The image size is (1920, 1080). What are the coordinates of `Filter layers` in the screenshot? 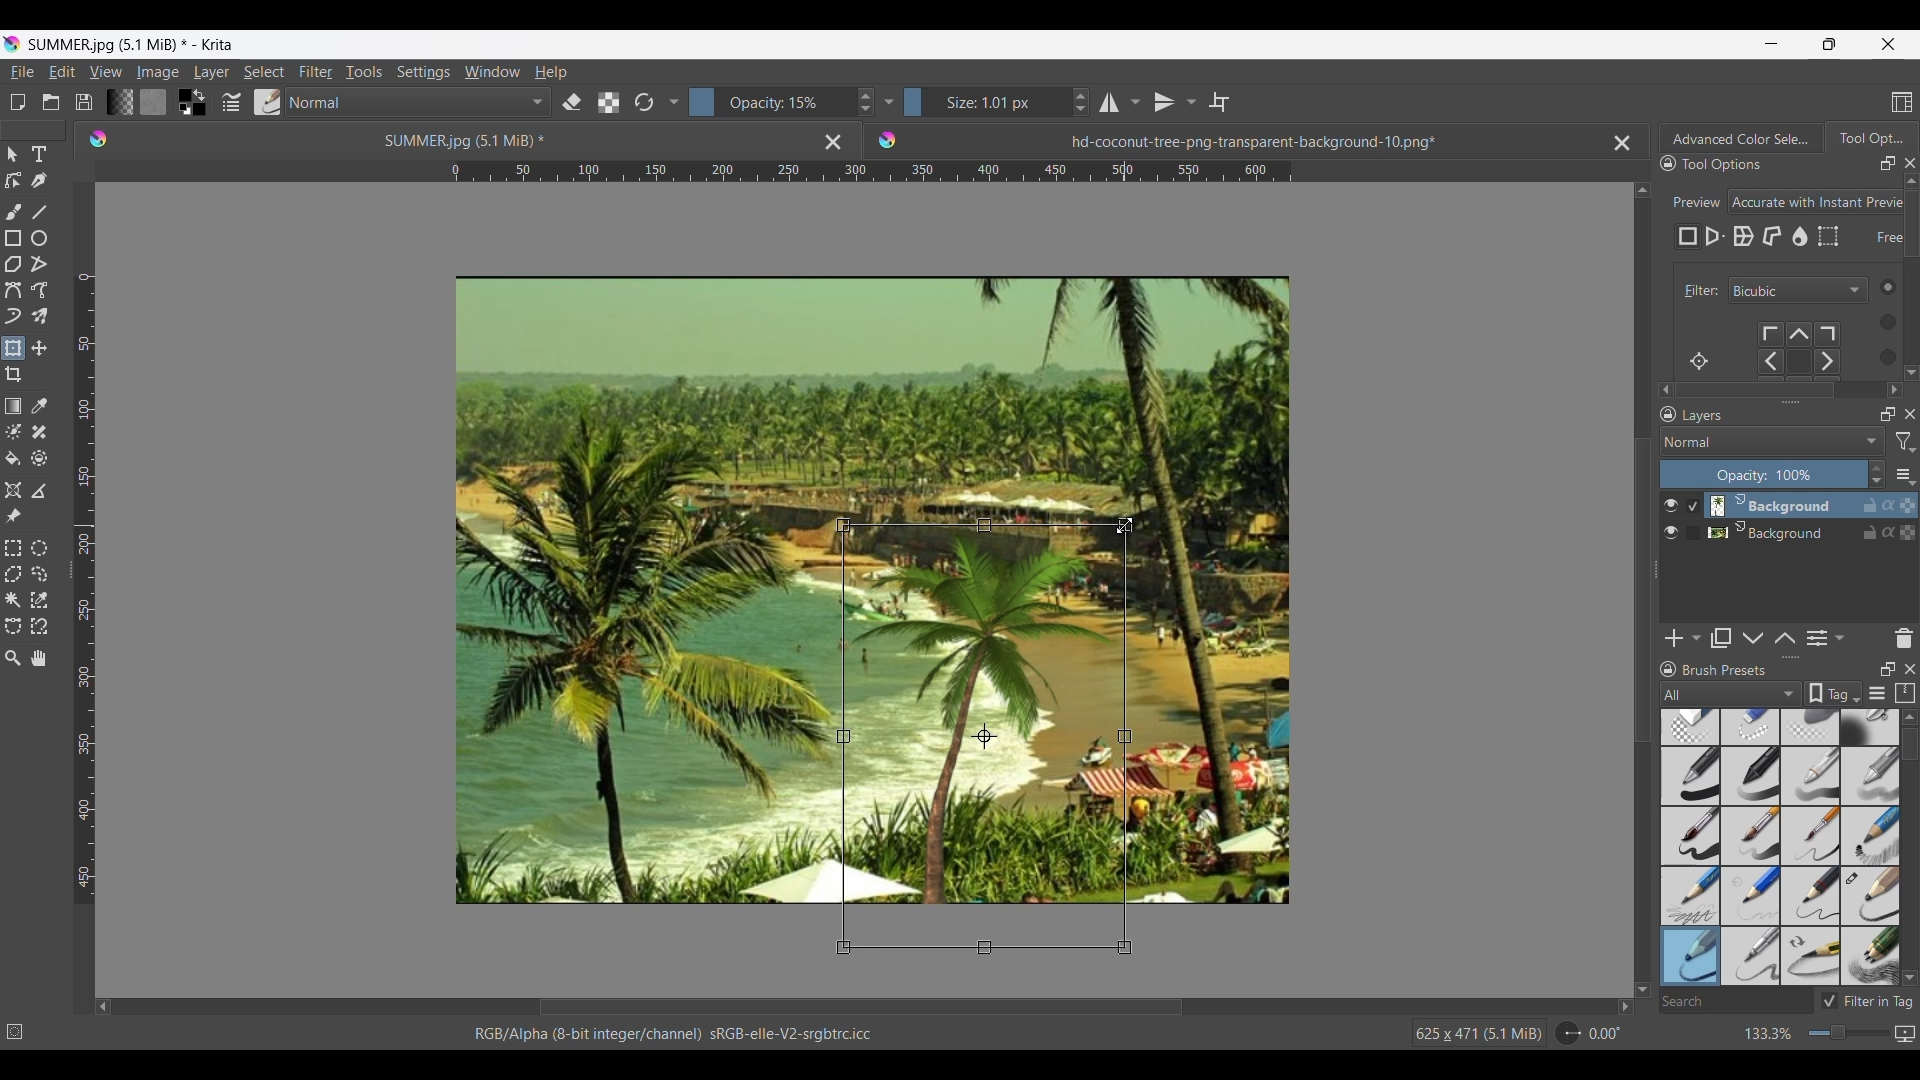 It's located at (1906, 442).